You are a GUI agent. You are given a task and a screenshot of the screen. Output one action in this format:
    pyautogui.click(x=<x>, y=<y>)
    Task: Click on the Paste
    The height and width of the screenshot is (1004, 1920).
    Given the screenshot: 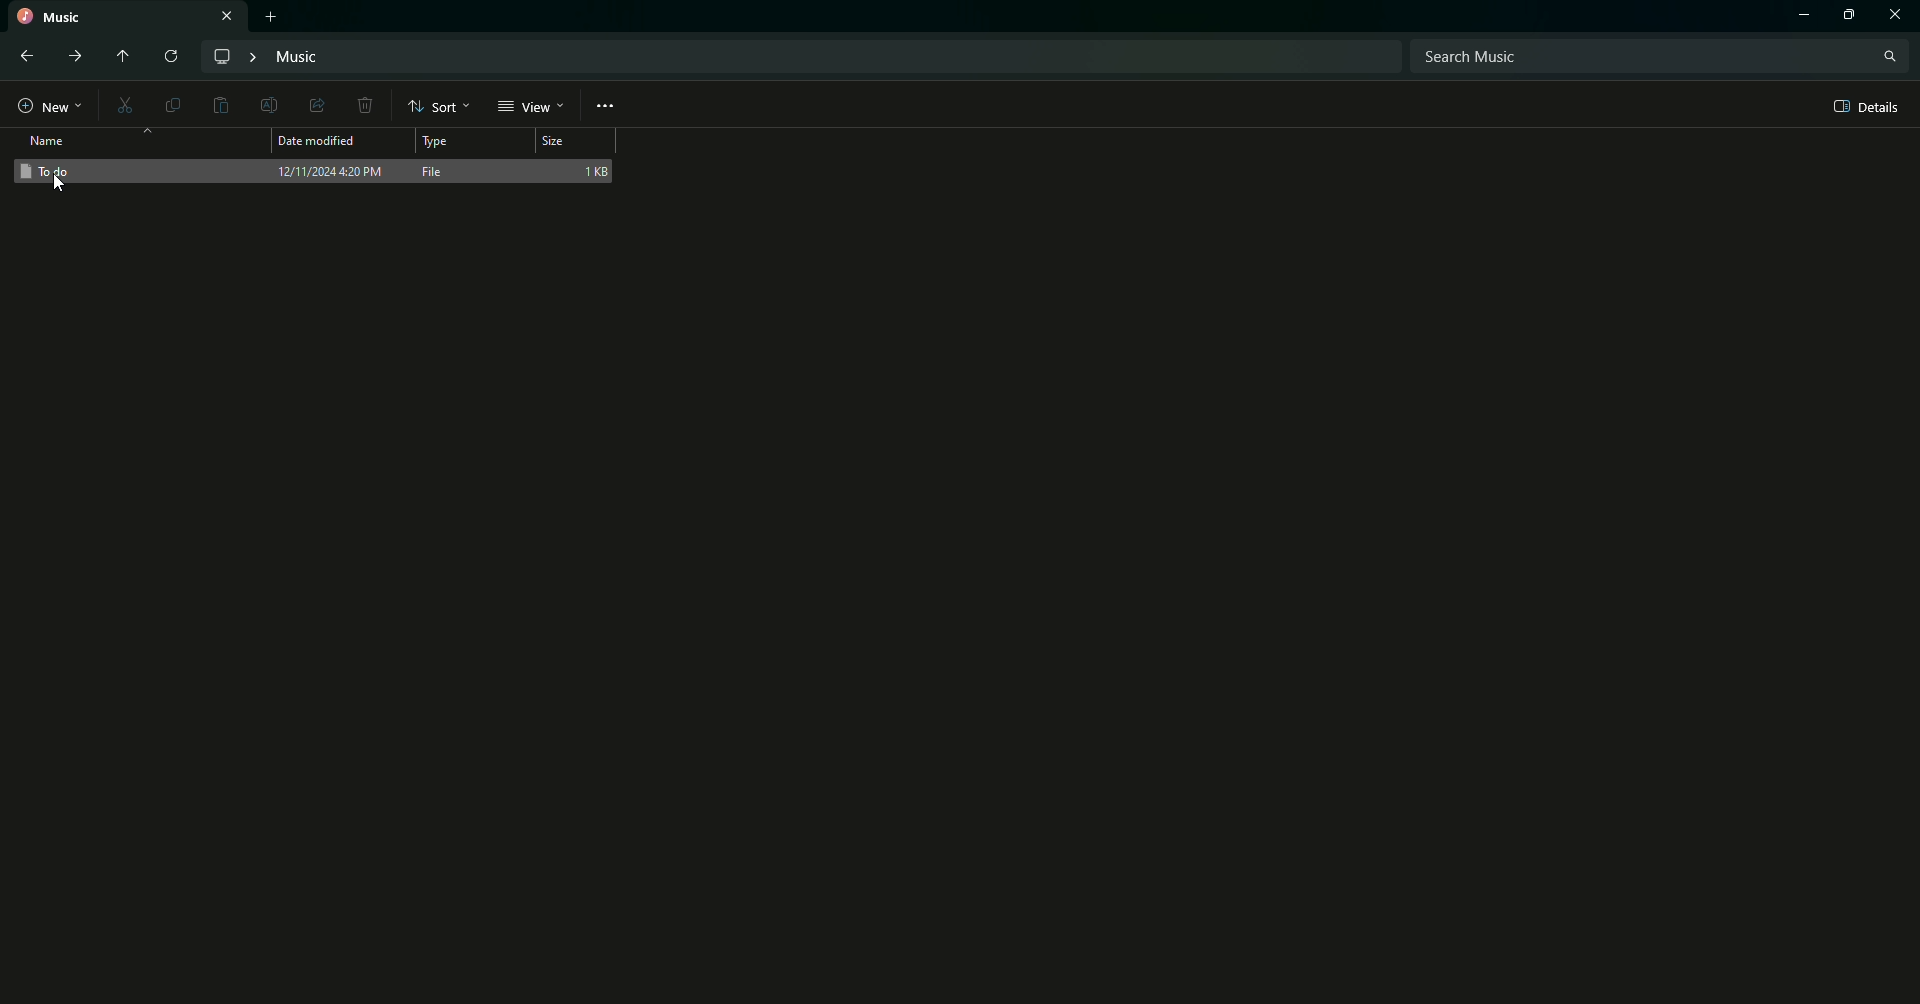 What is the action you would take?
    pyautogui.click(x=221, y=106)
    